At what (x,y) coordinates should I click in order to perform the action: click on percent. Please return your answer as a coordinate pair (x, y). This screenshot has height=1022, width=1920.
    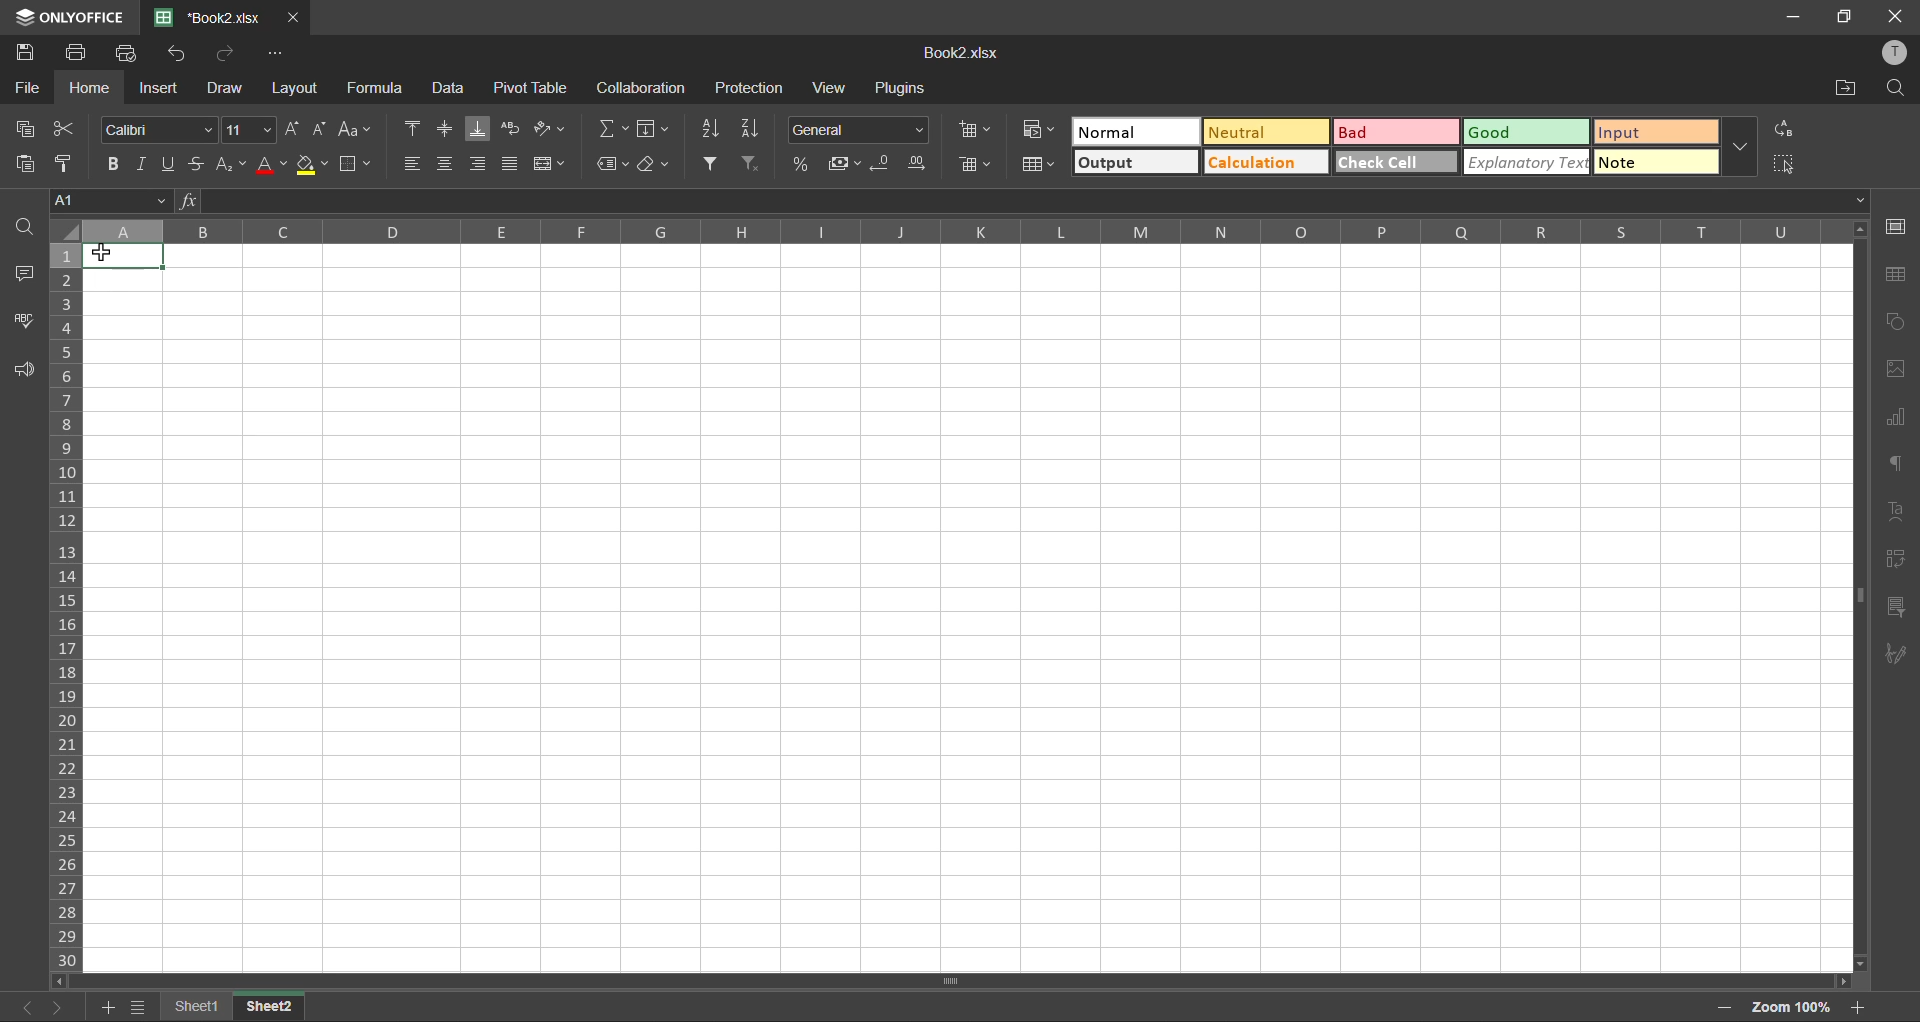
    Looking at the image, I should click on (803, 163).